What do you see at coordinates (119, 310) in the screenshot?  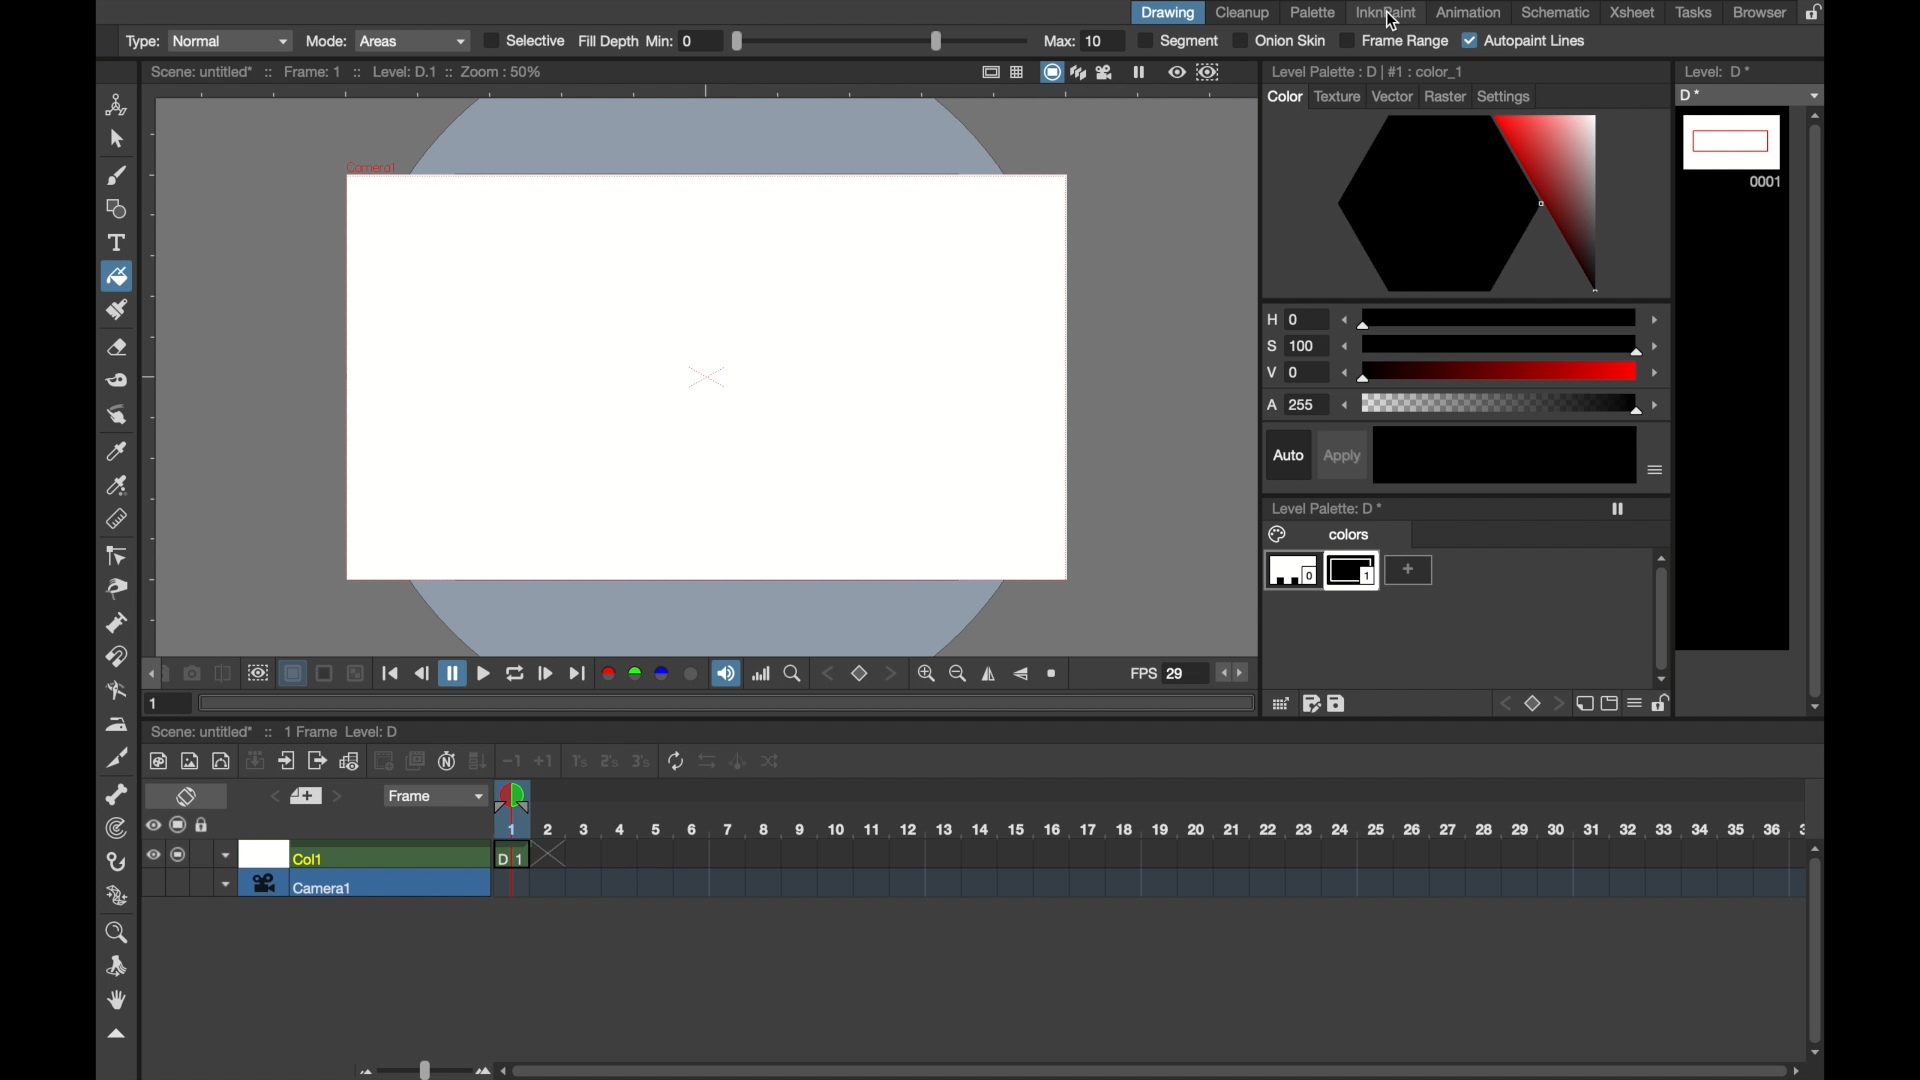 I see `paint brush tool` at bounding box center [119, 310].